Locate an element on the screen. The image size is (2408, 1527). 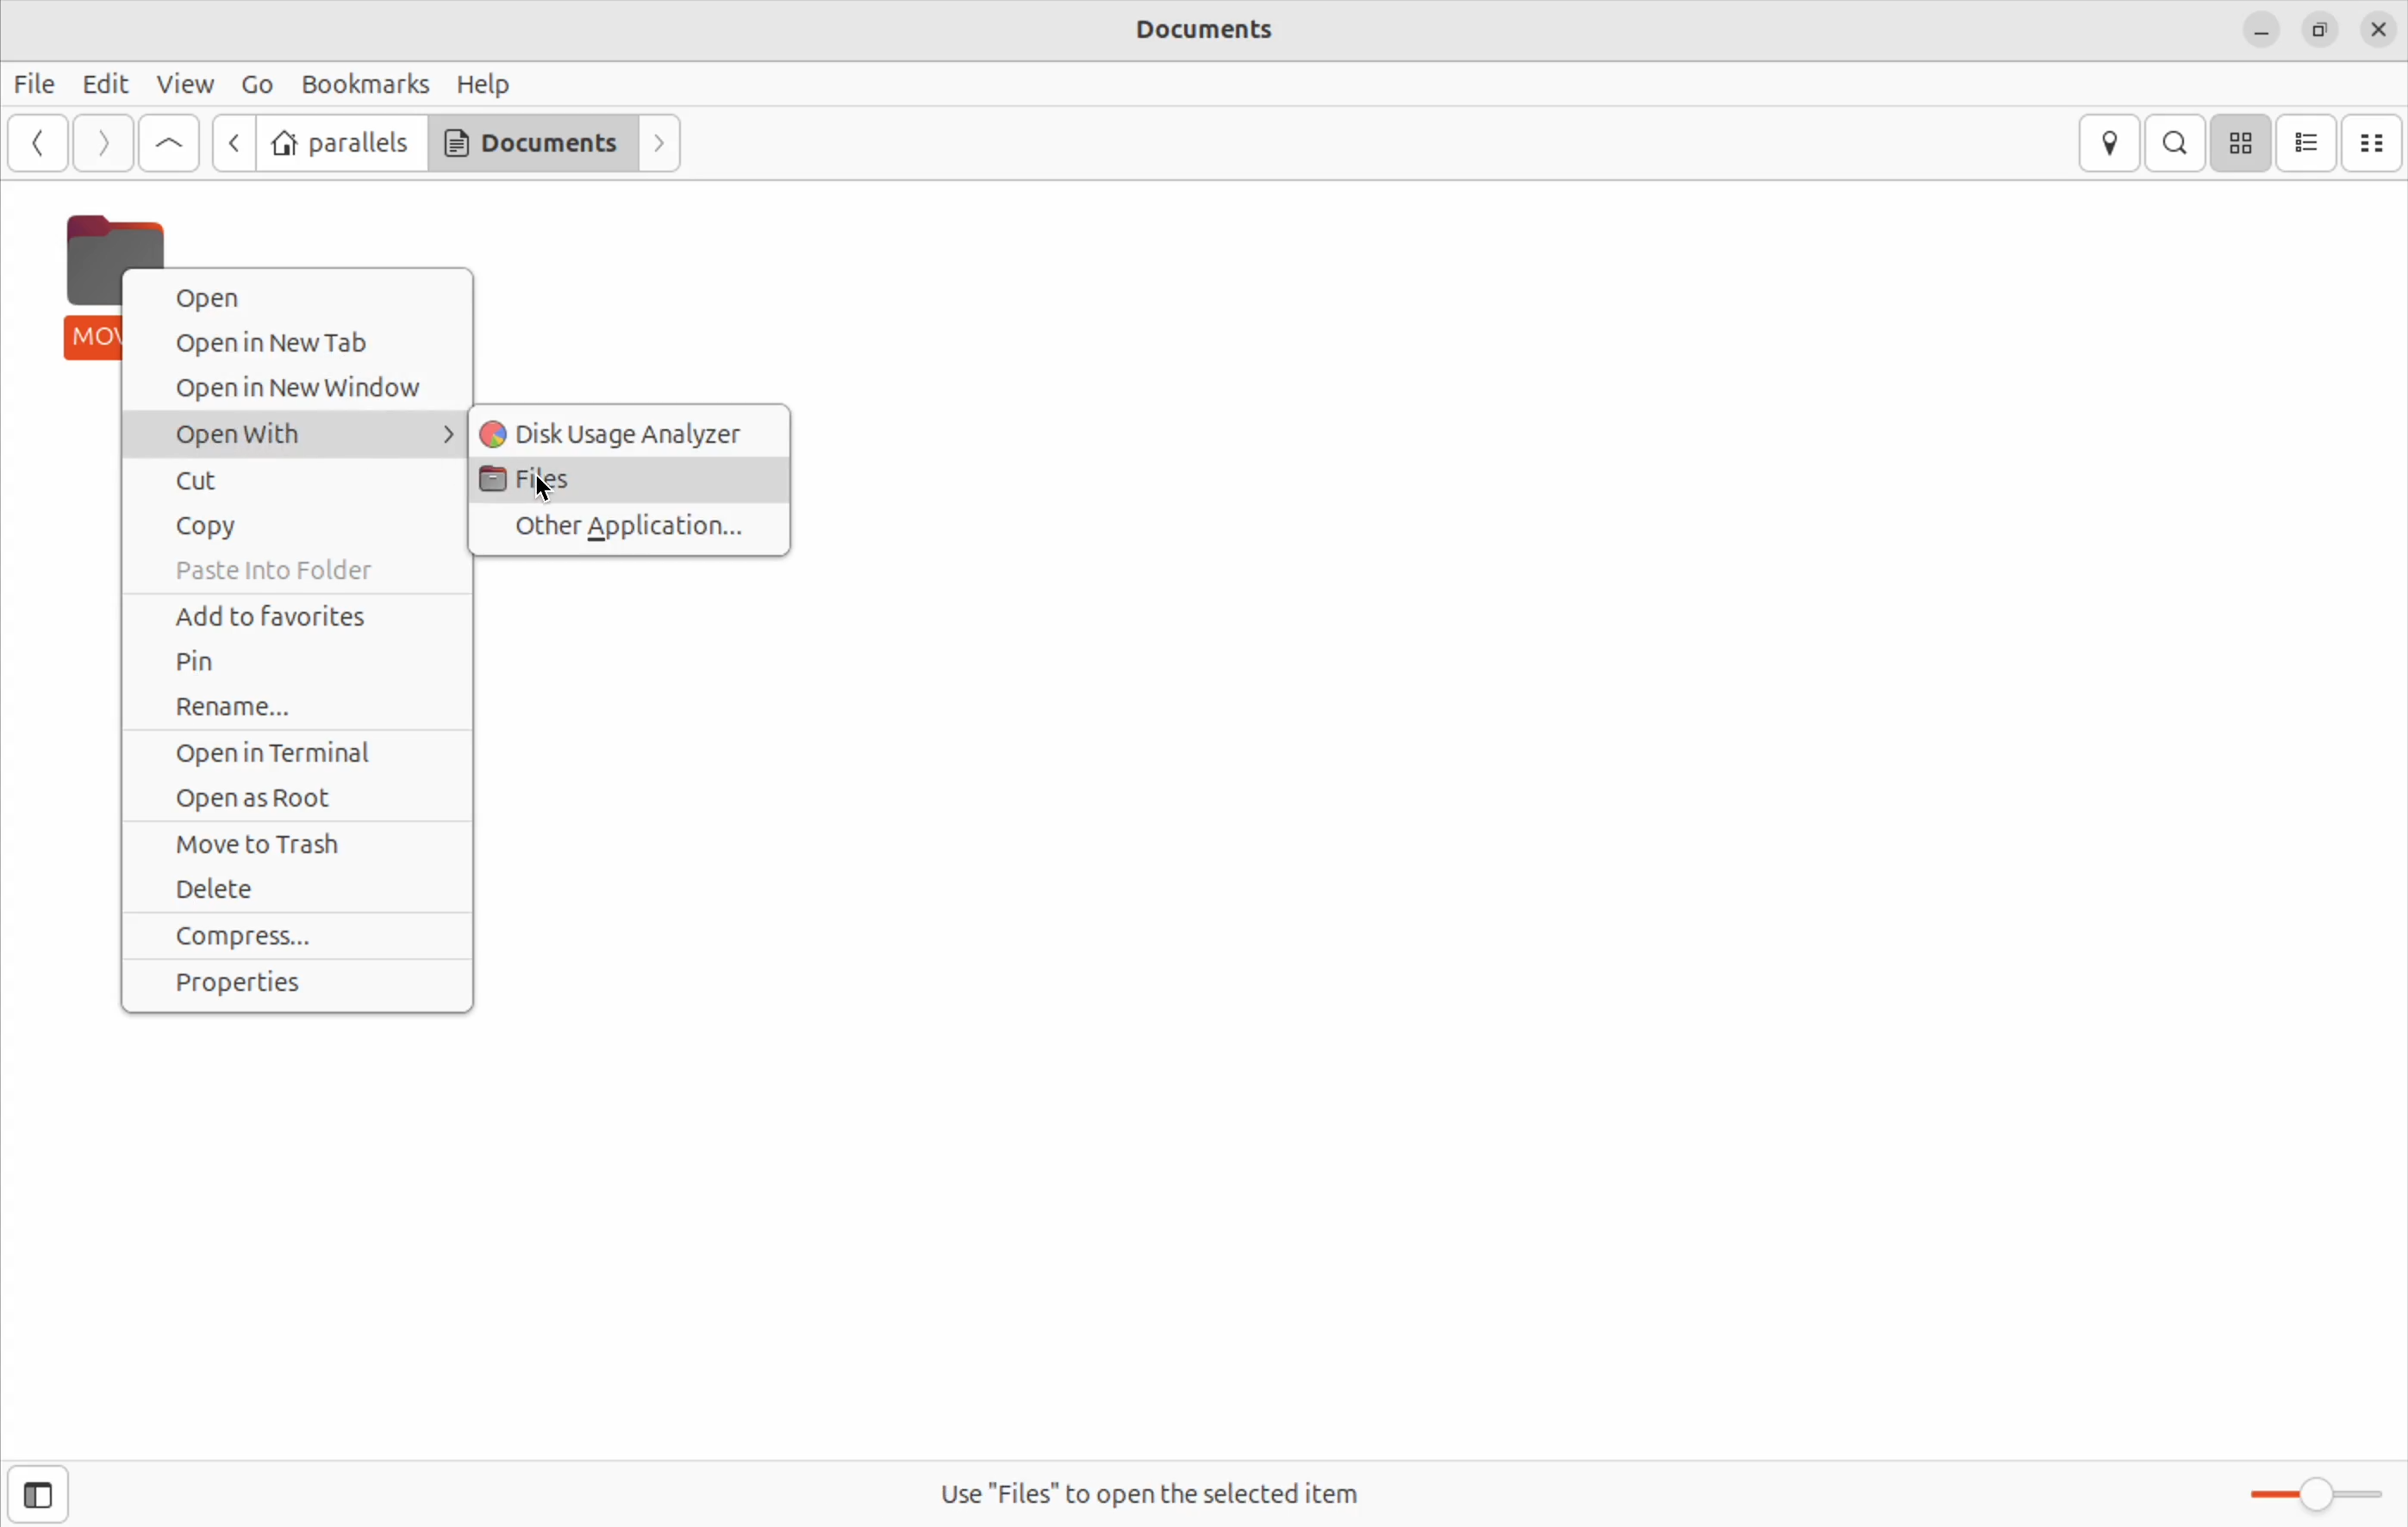
Compress is located at coordinates (299, 936).